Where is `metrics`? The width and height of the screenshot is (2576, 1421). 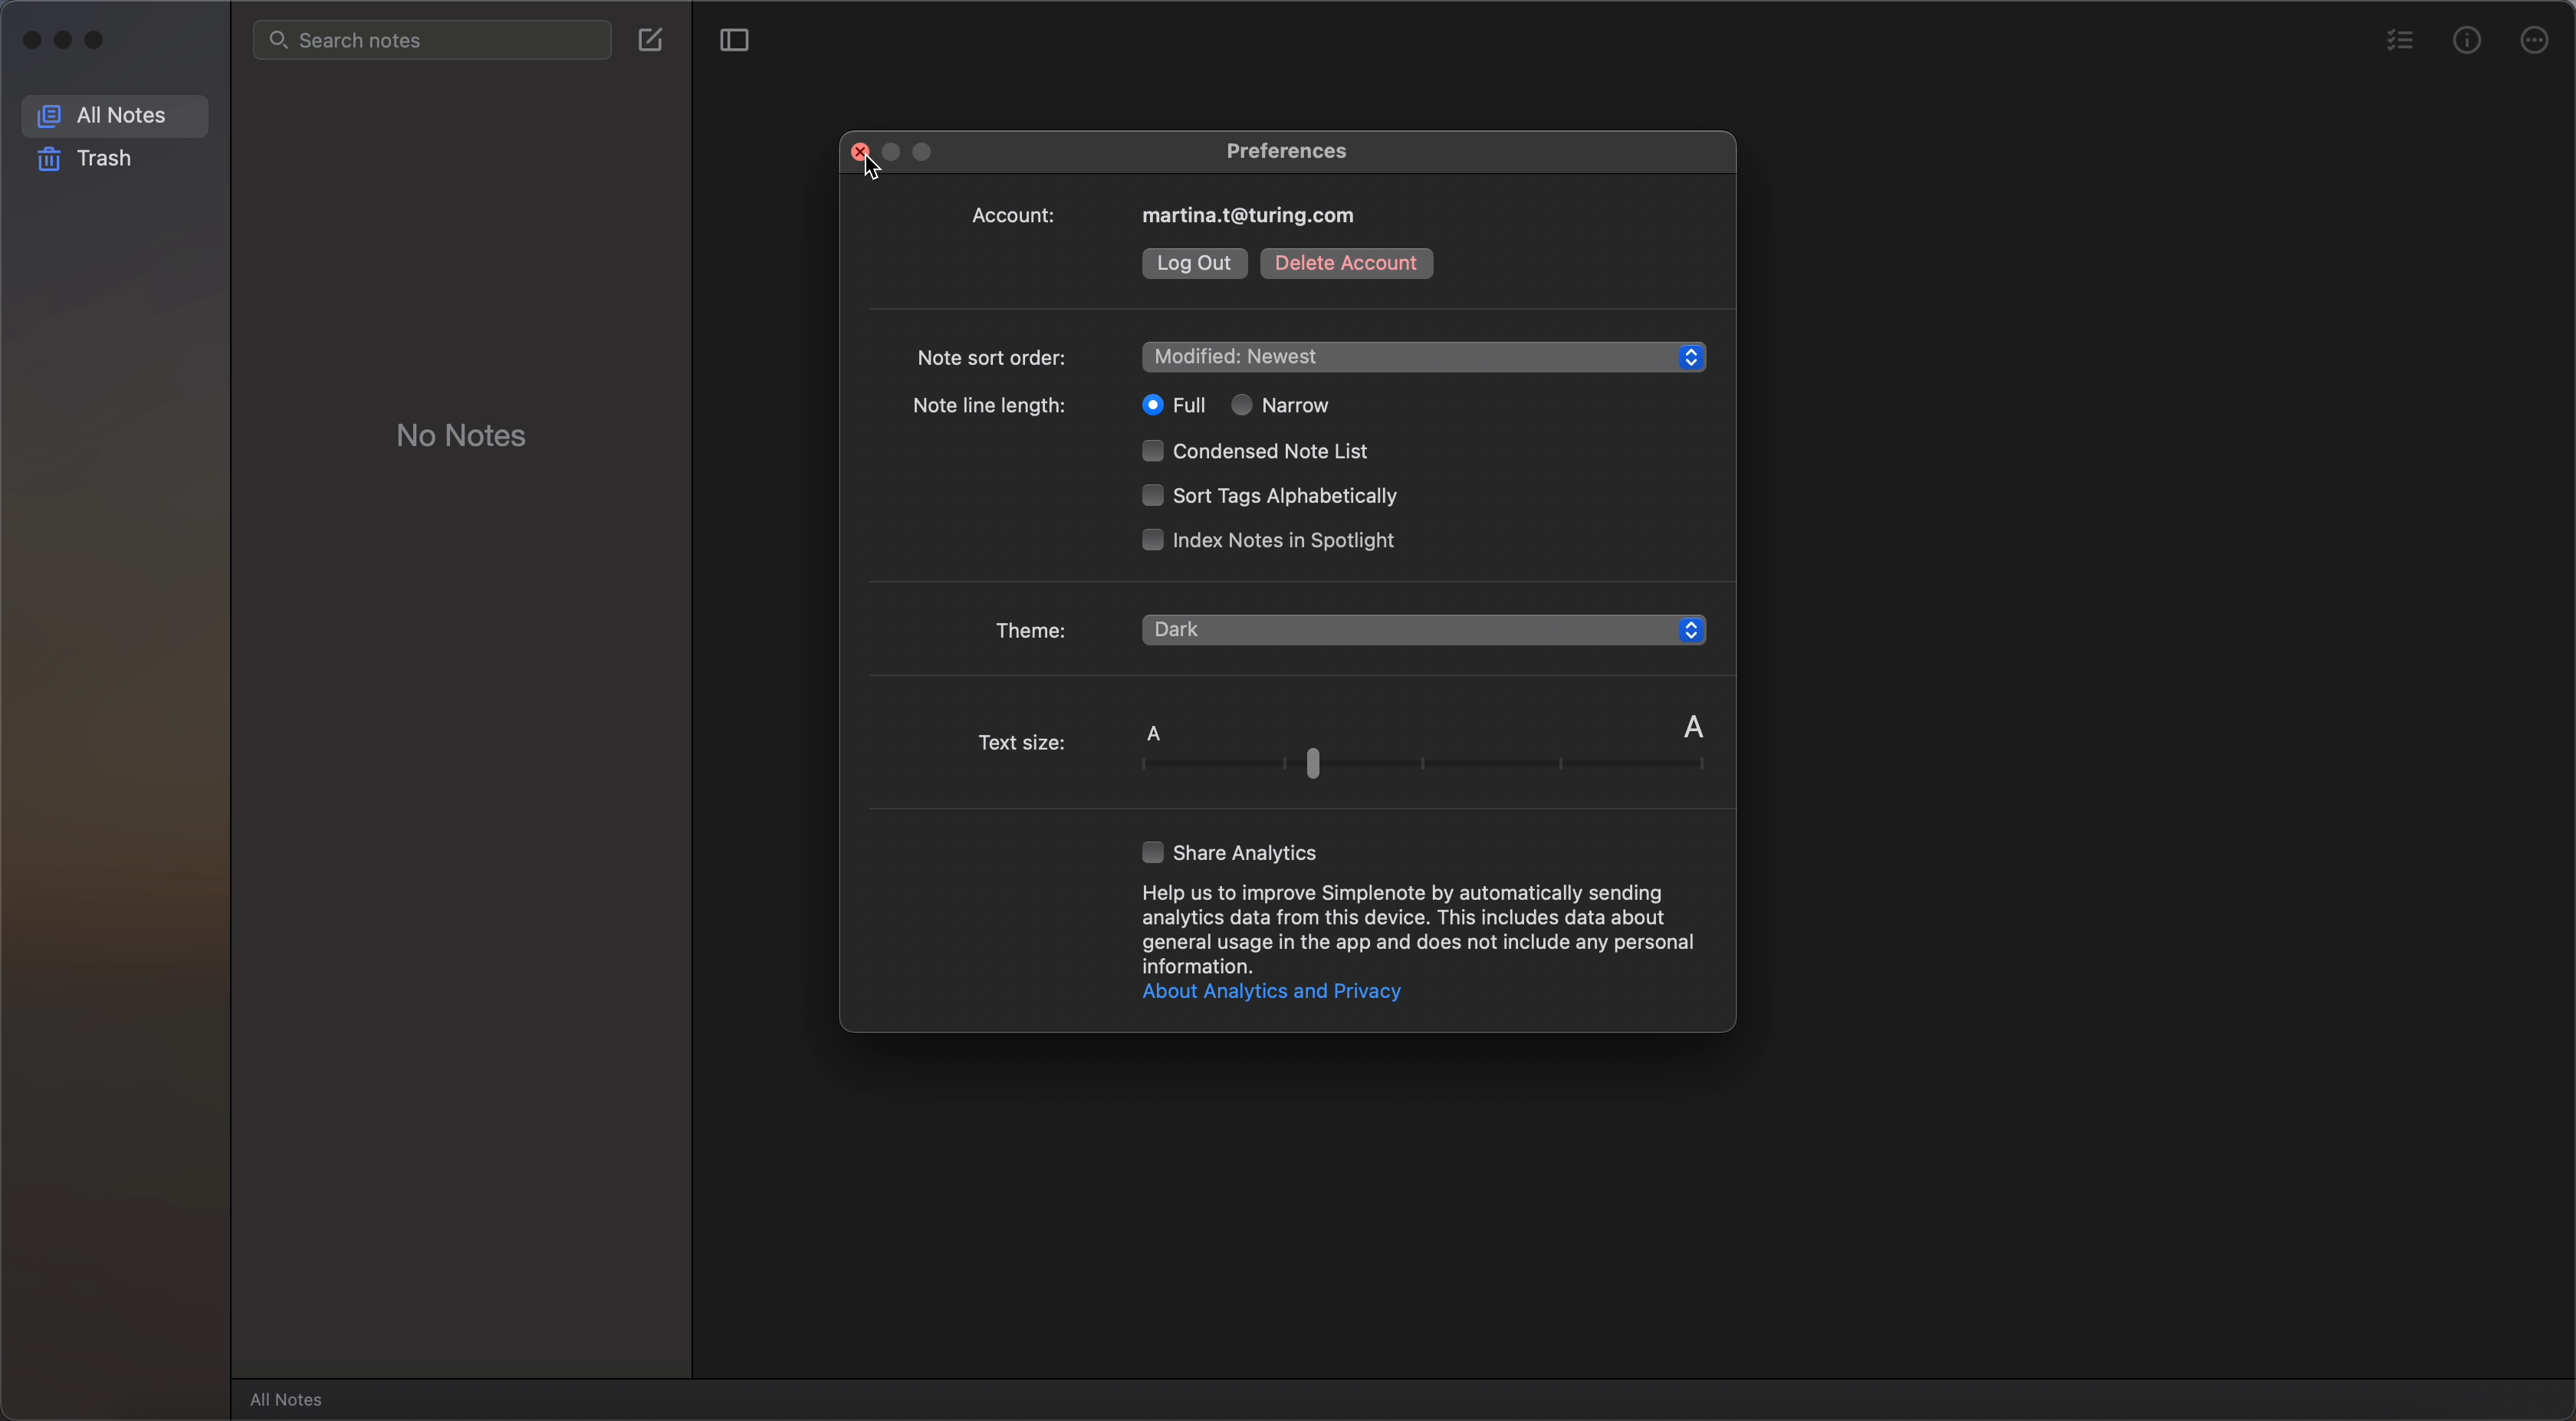 metrics is located at coordinates (2467, 39).